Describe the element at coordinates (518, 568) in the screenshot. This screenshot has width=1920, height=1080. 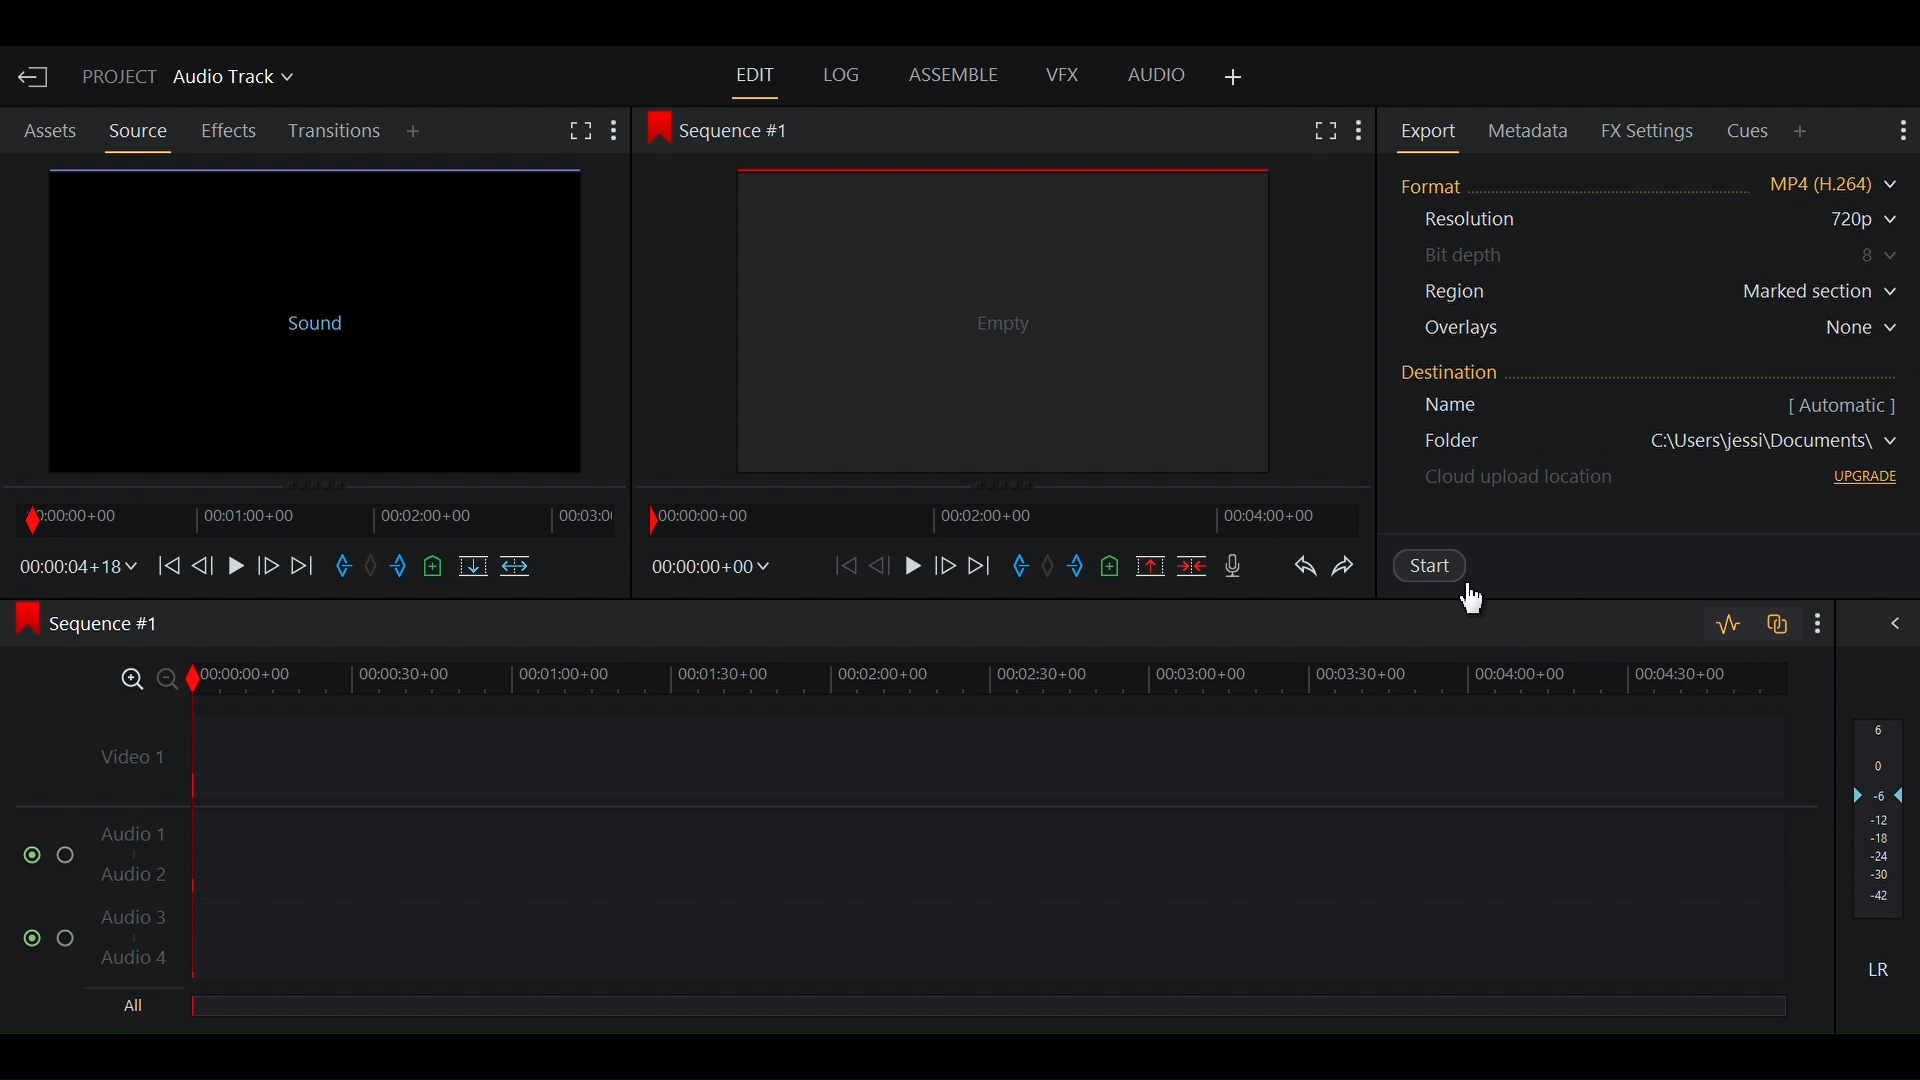
I see `Insert into the target sequence` at that location.